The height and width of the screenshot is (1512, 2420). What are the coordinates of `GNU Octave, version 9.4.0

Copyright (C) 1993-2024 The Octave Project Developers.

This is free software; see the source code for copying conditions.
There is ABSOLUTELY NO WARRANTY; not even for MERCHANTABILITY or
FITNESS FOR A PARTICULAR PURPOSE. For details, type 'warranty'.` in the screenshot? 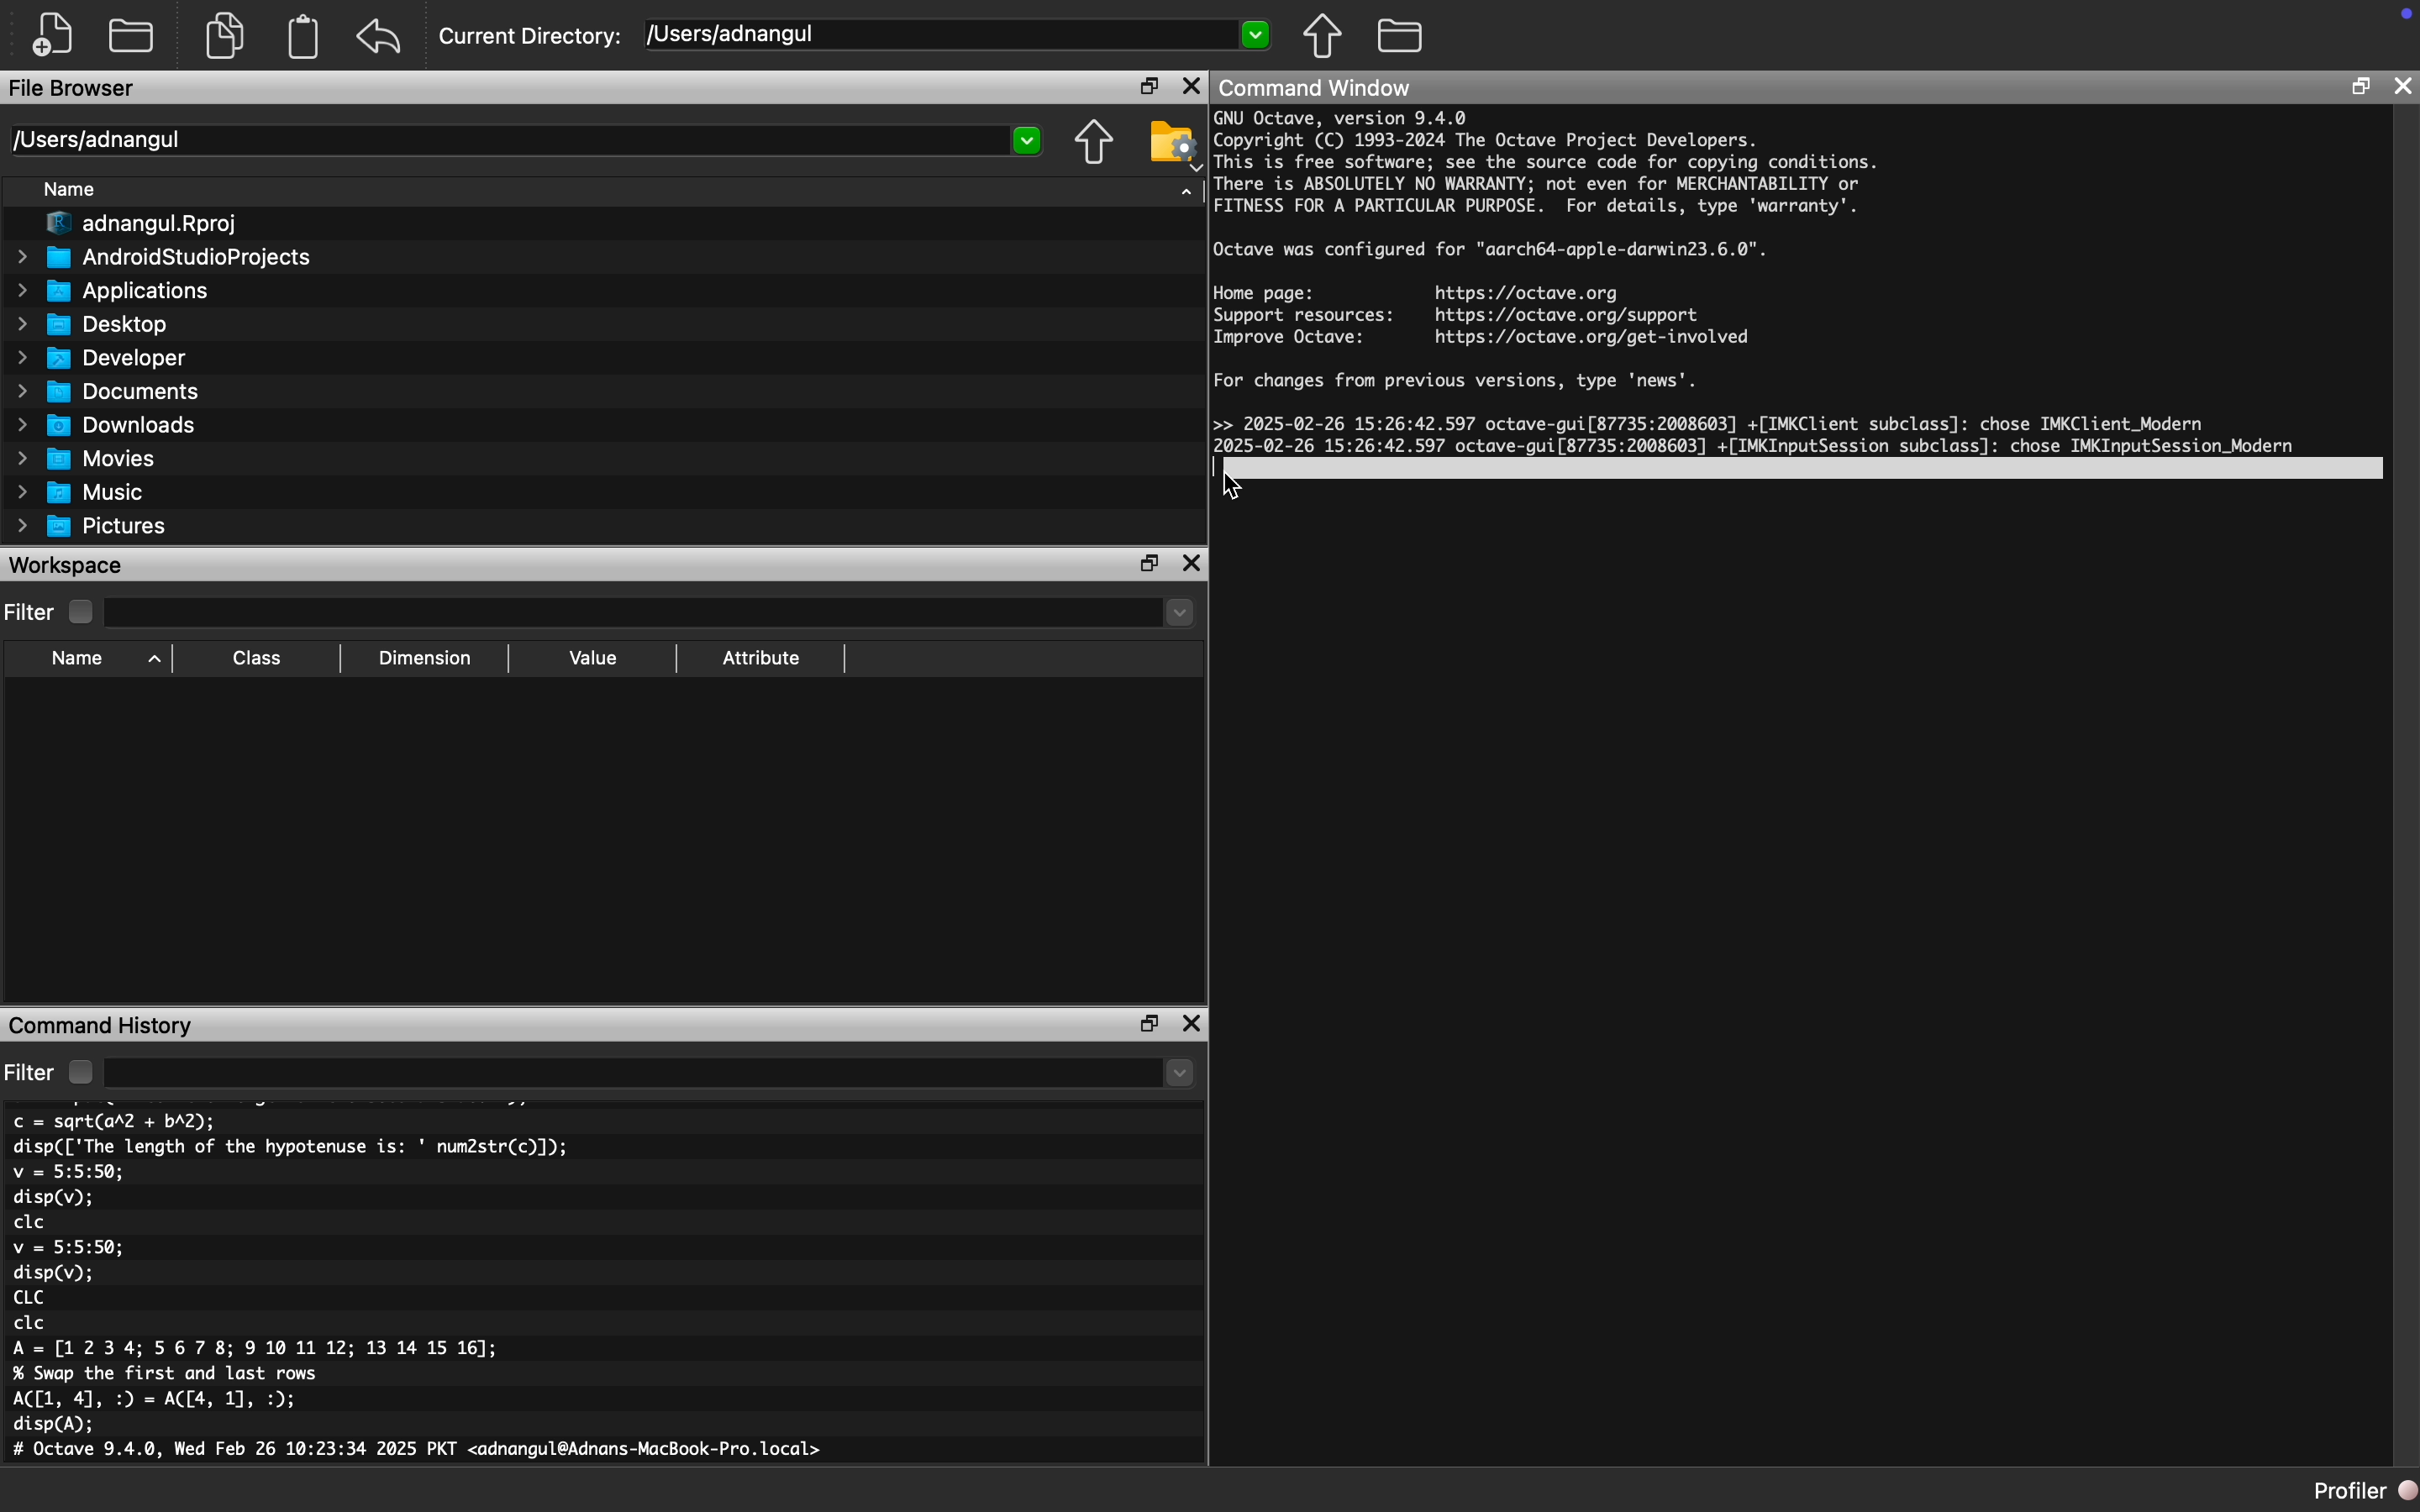 It's located at (1548, 165).